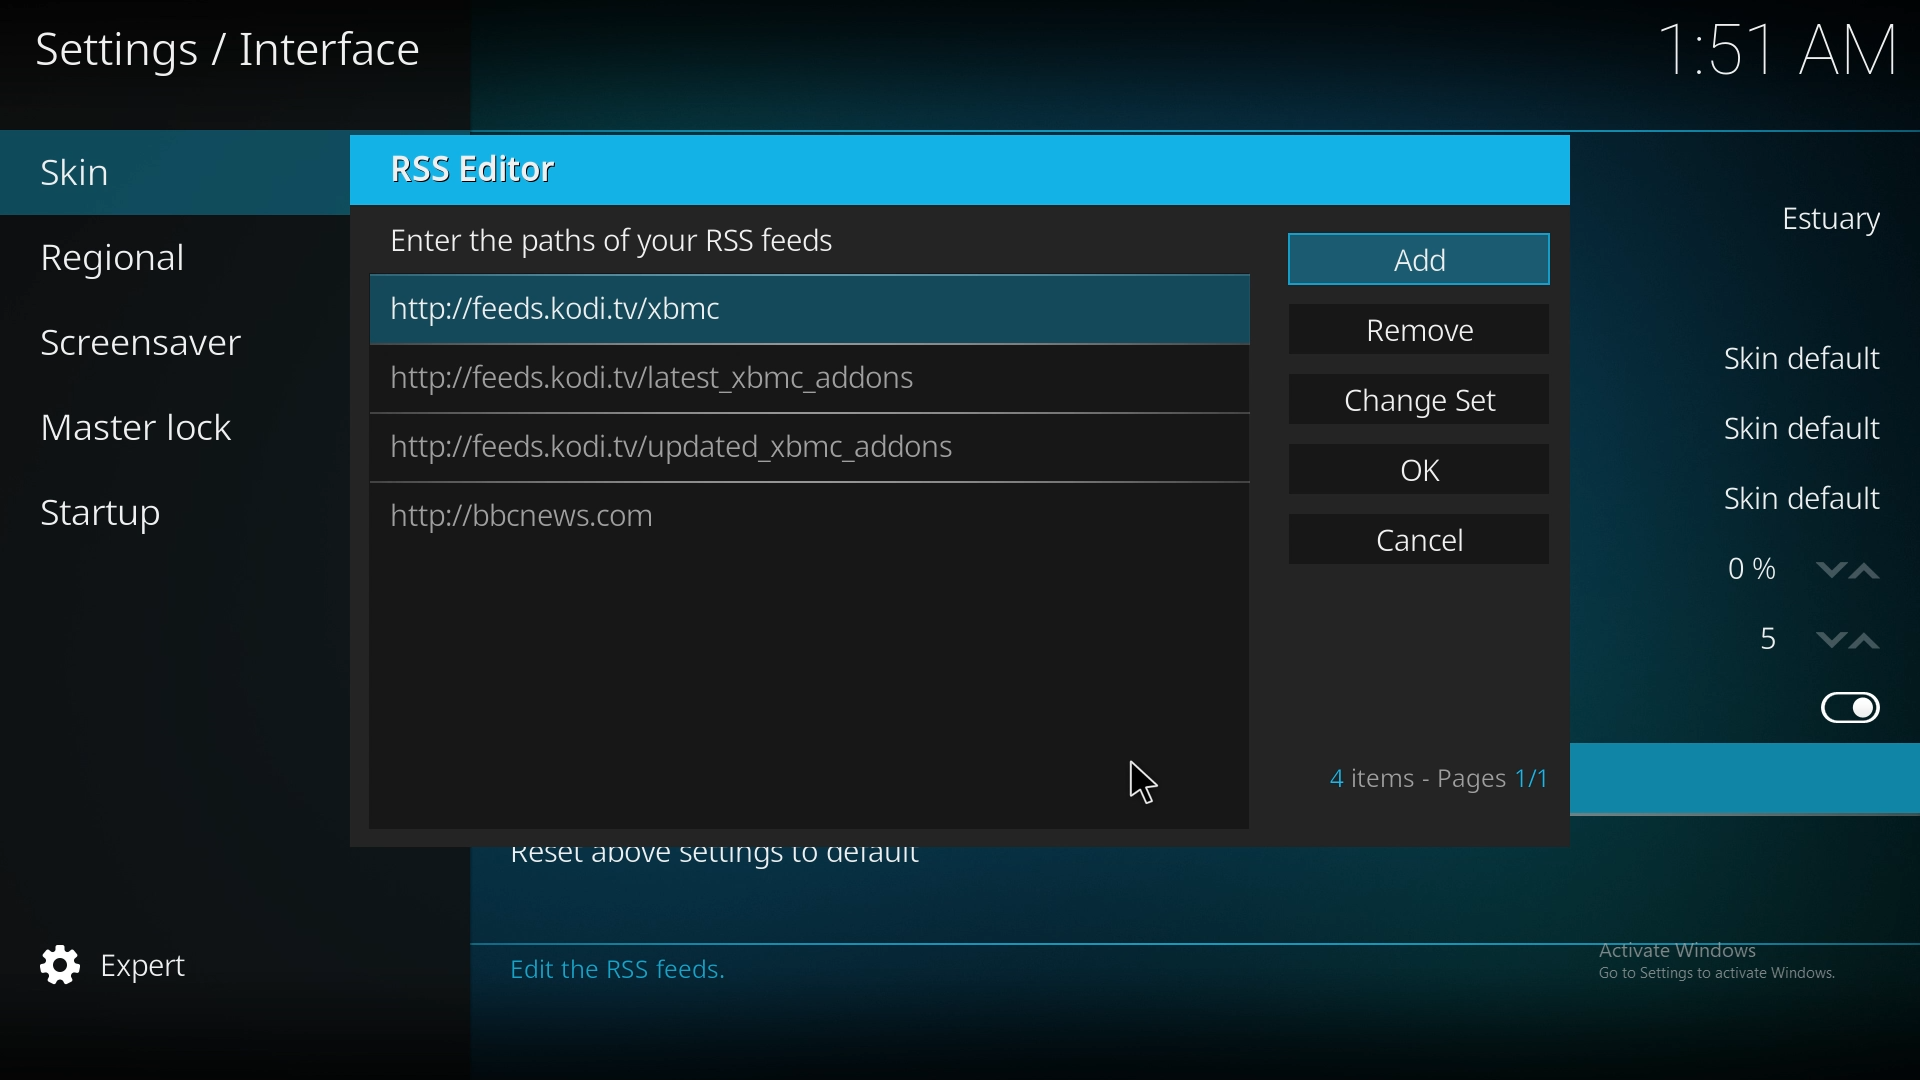 This screenshot has height=1080, width=1920. What do you see at coordinates (731, 860) in the screenshot?
I see `Reset above settings to default` at bounding box center [731, 860].